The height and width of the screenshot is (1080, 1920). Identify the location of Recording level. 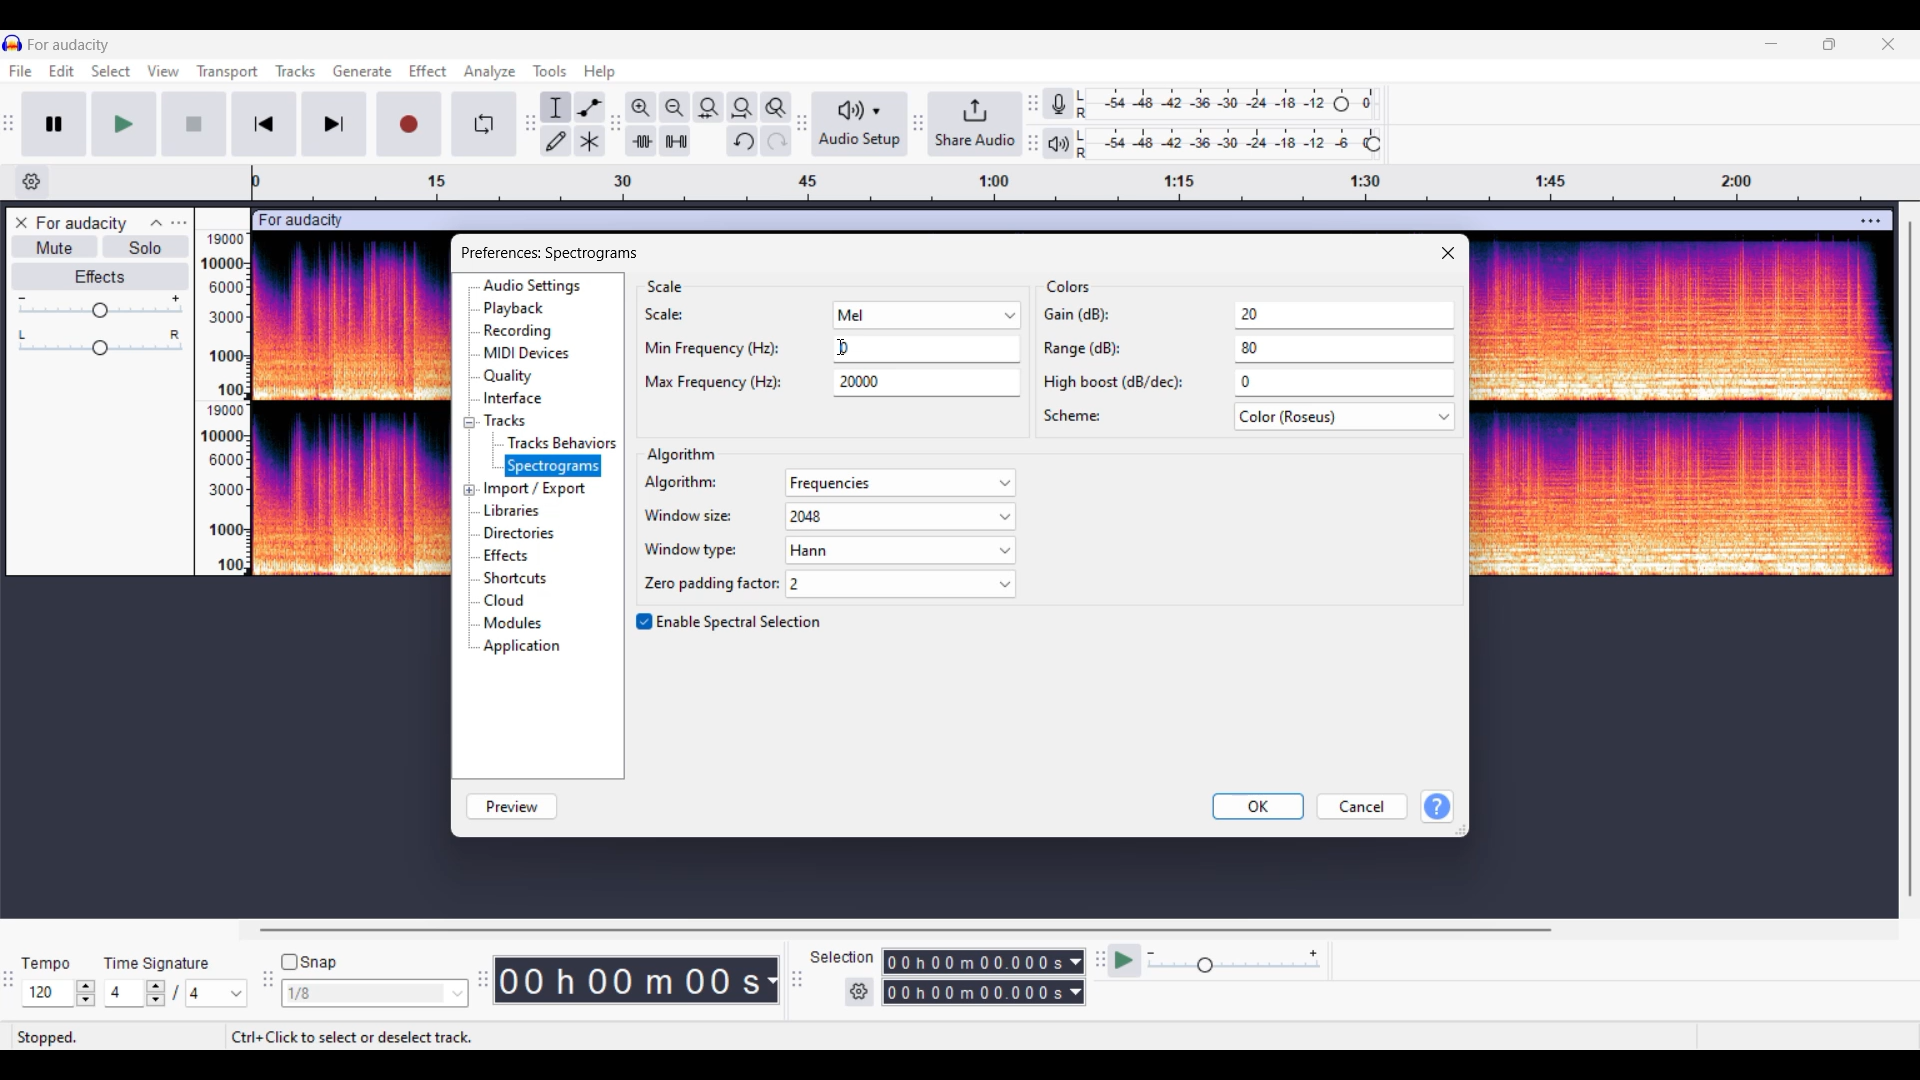
(1226, 104).